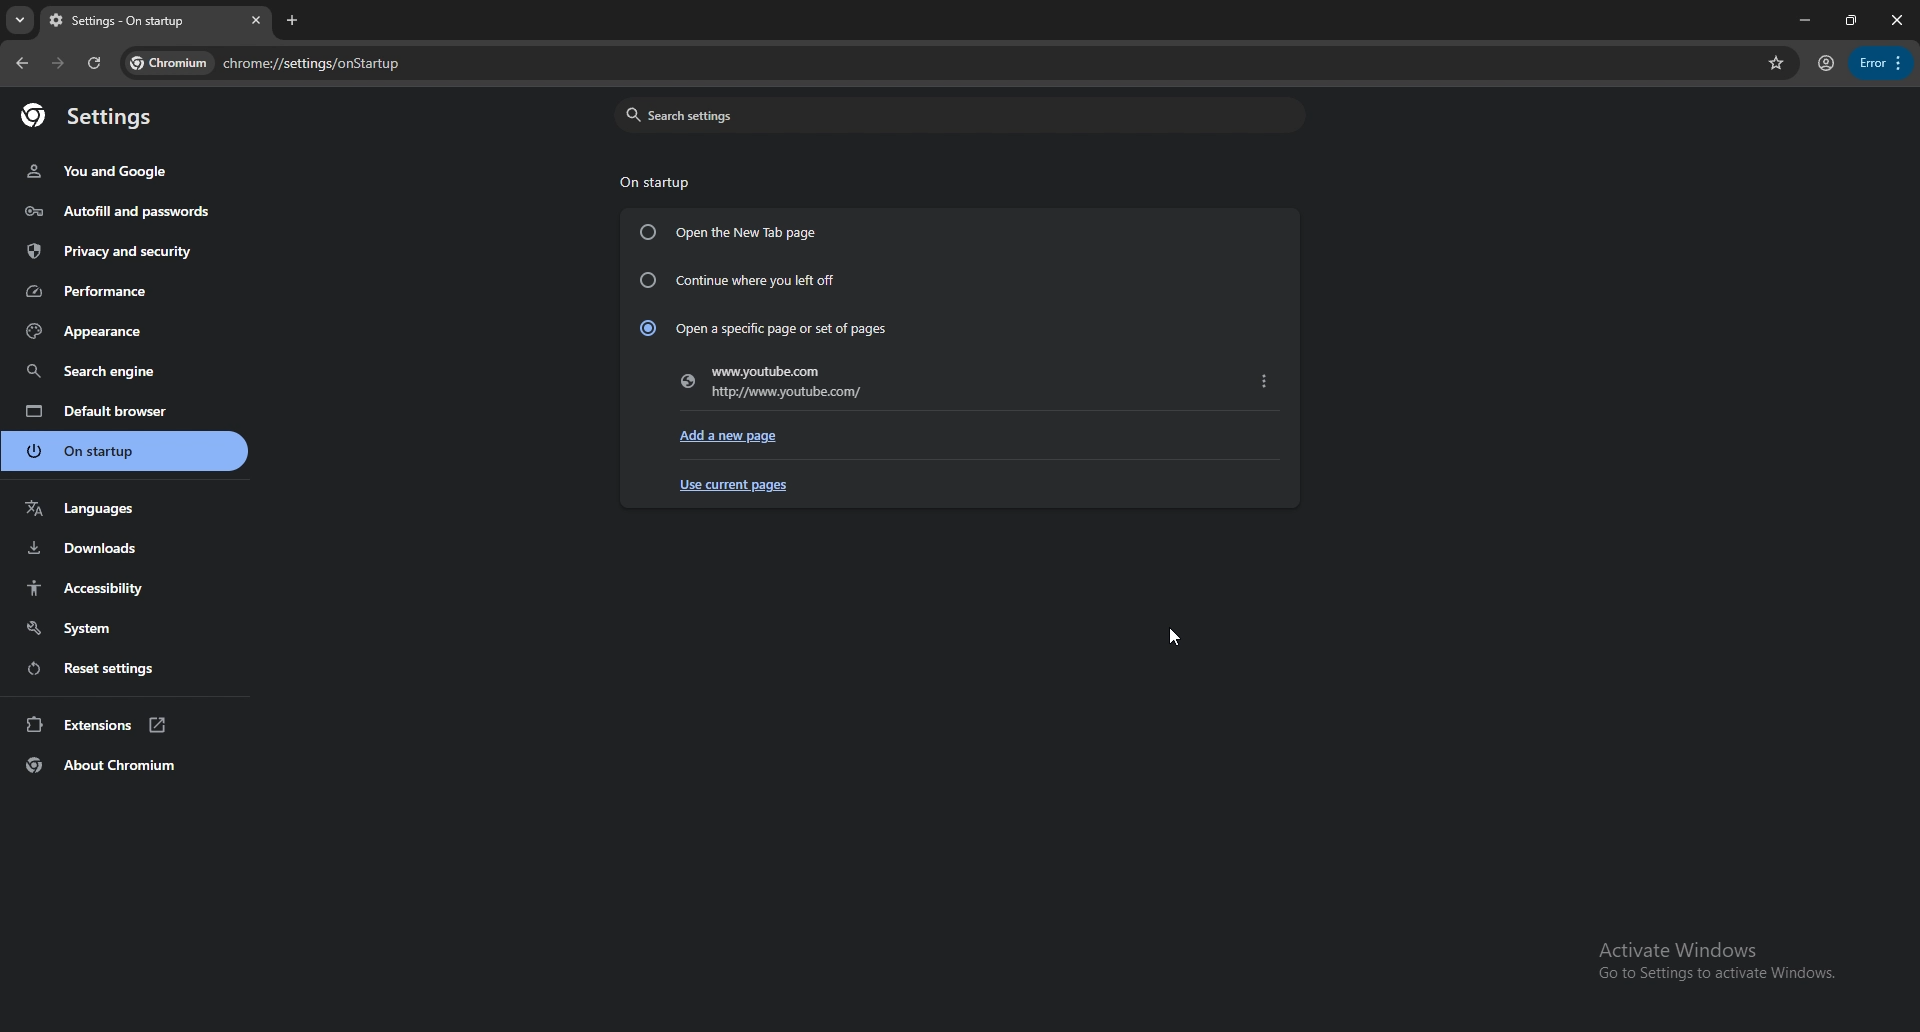 This screenshot has height=1032, width=1920. What do you see at coordinates (124, 411) in the screenshot?
I see `default browser` at bounding box center [124, 411].